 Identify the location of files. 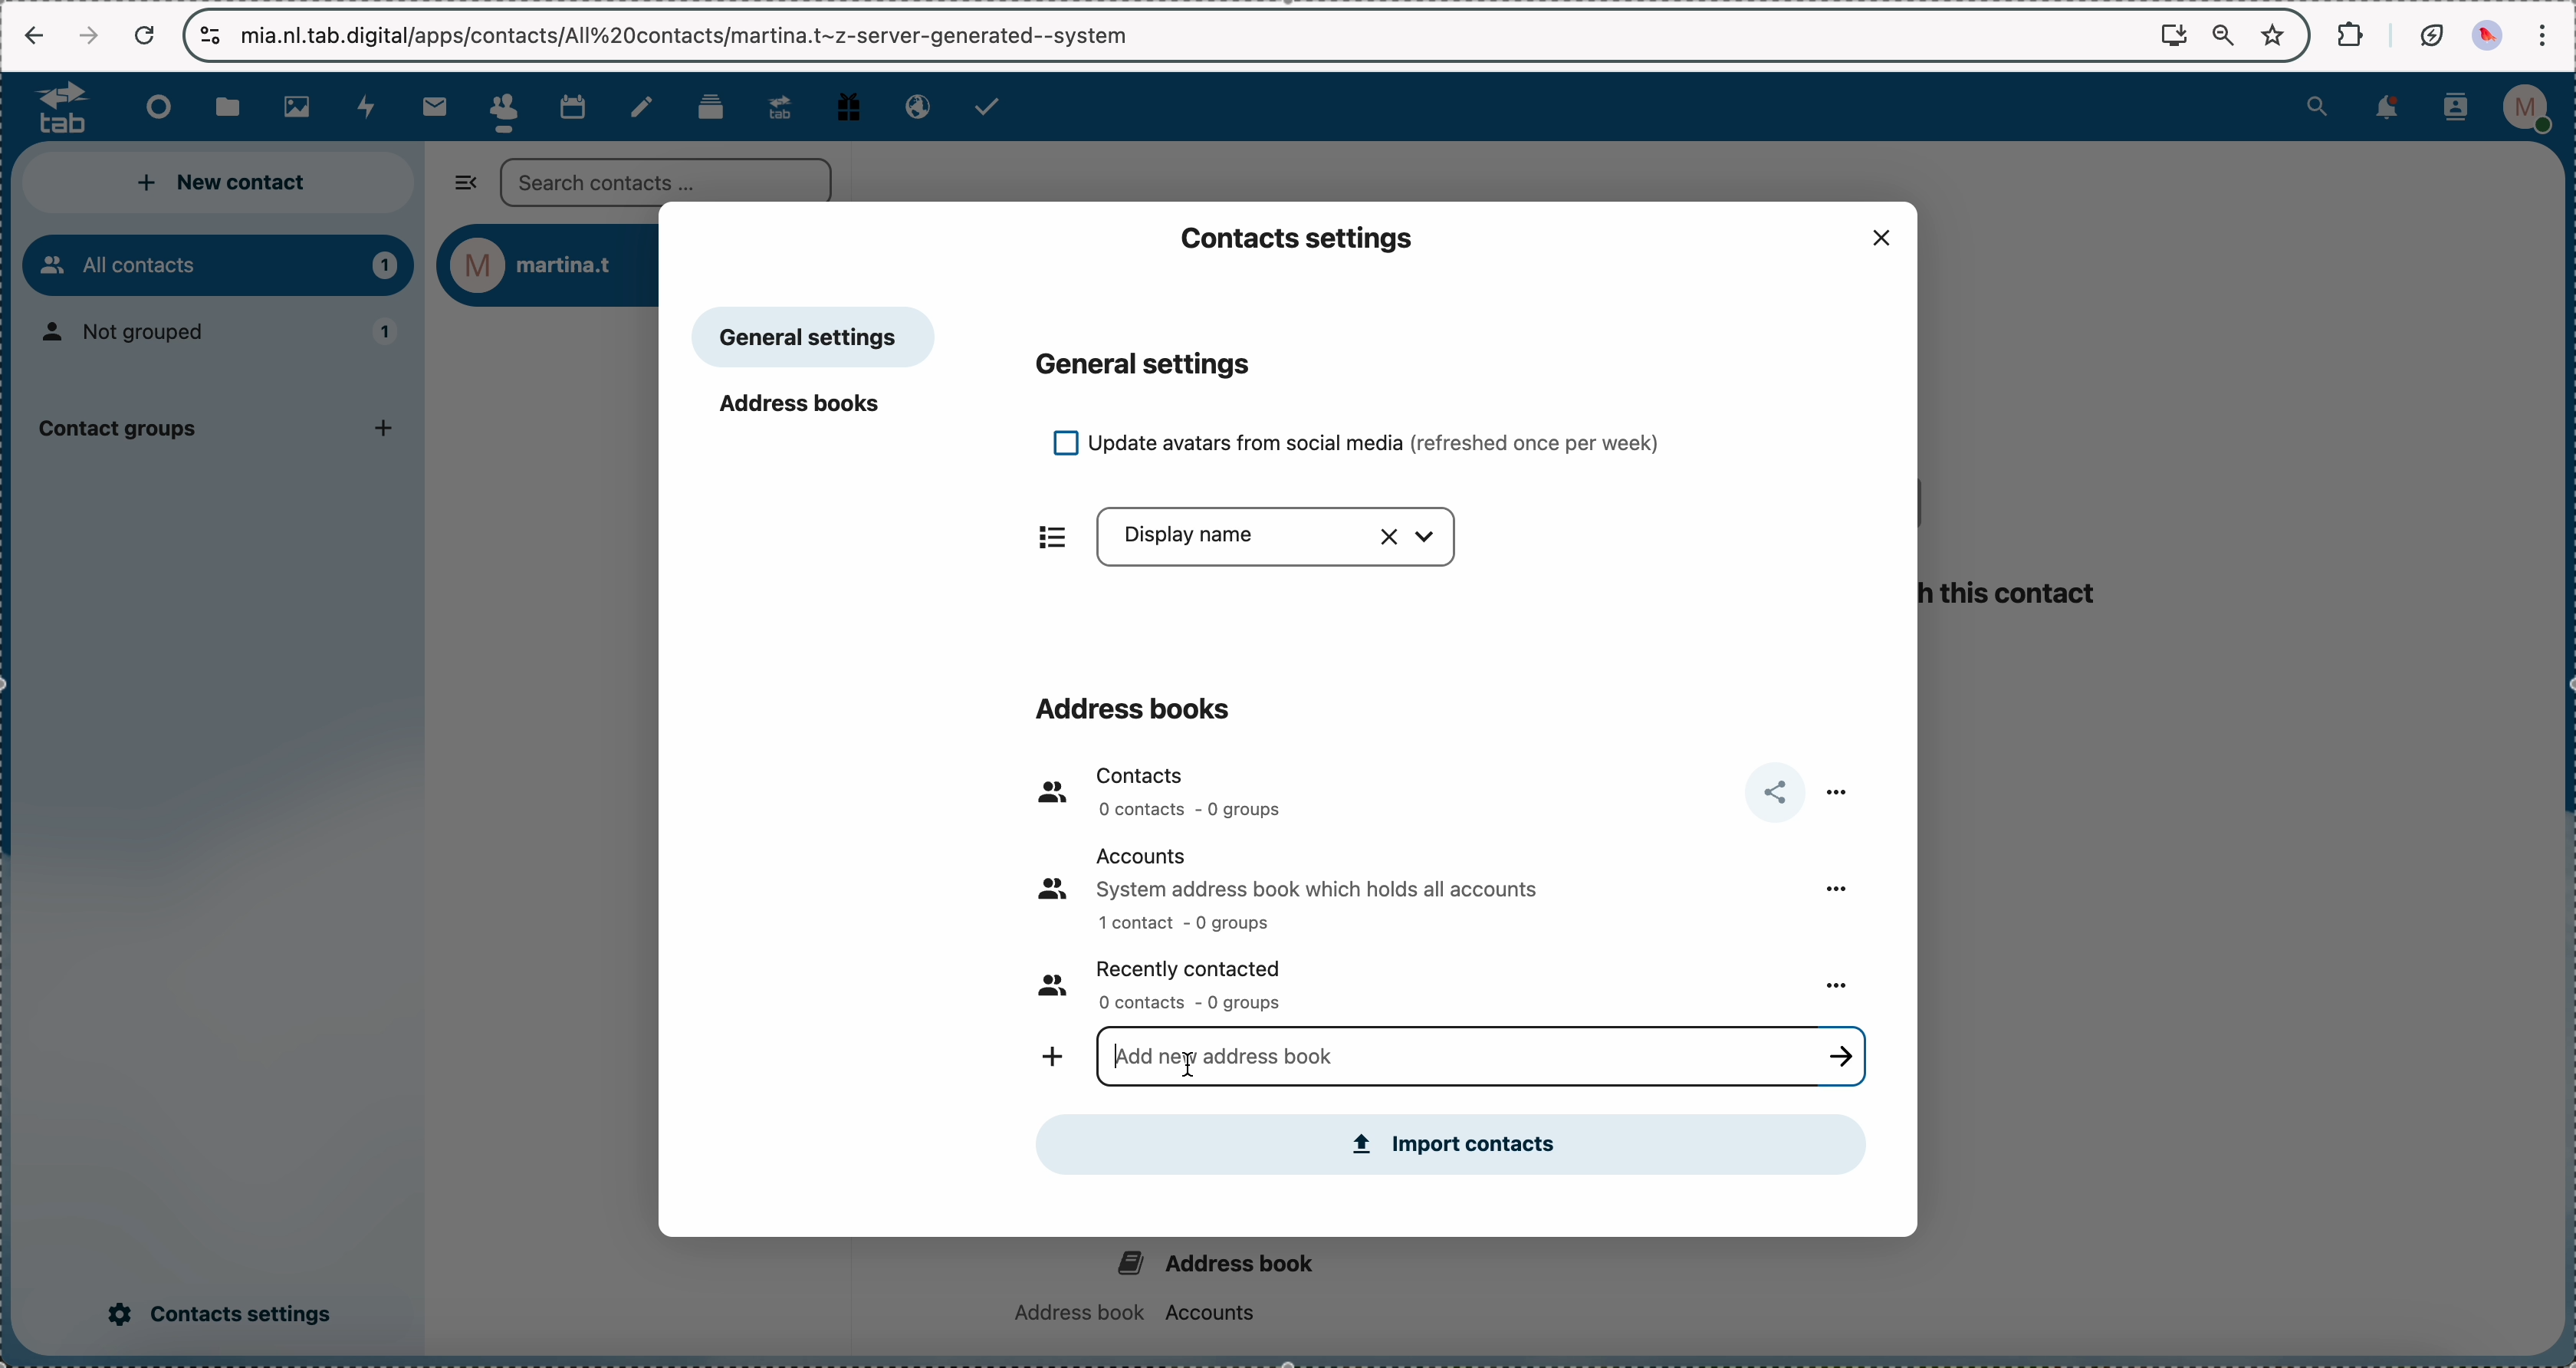
(231, 109).